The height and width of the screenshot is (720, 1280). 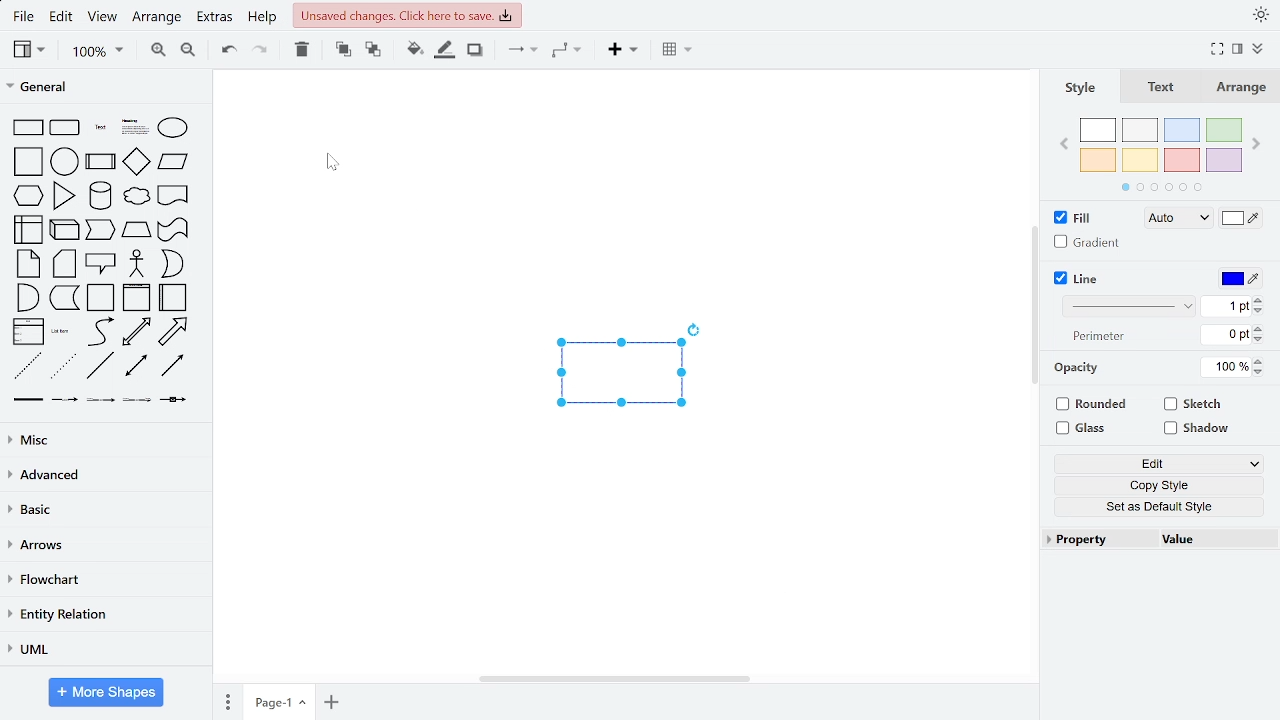 What do you see at coordinates (155, 52) in the screenshot?
I see `zoom in` at bounding box center [155, 52].